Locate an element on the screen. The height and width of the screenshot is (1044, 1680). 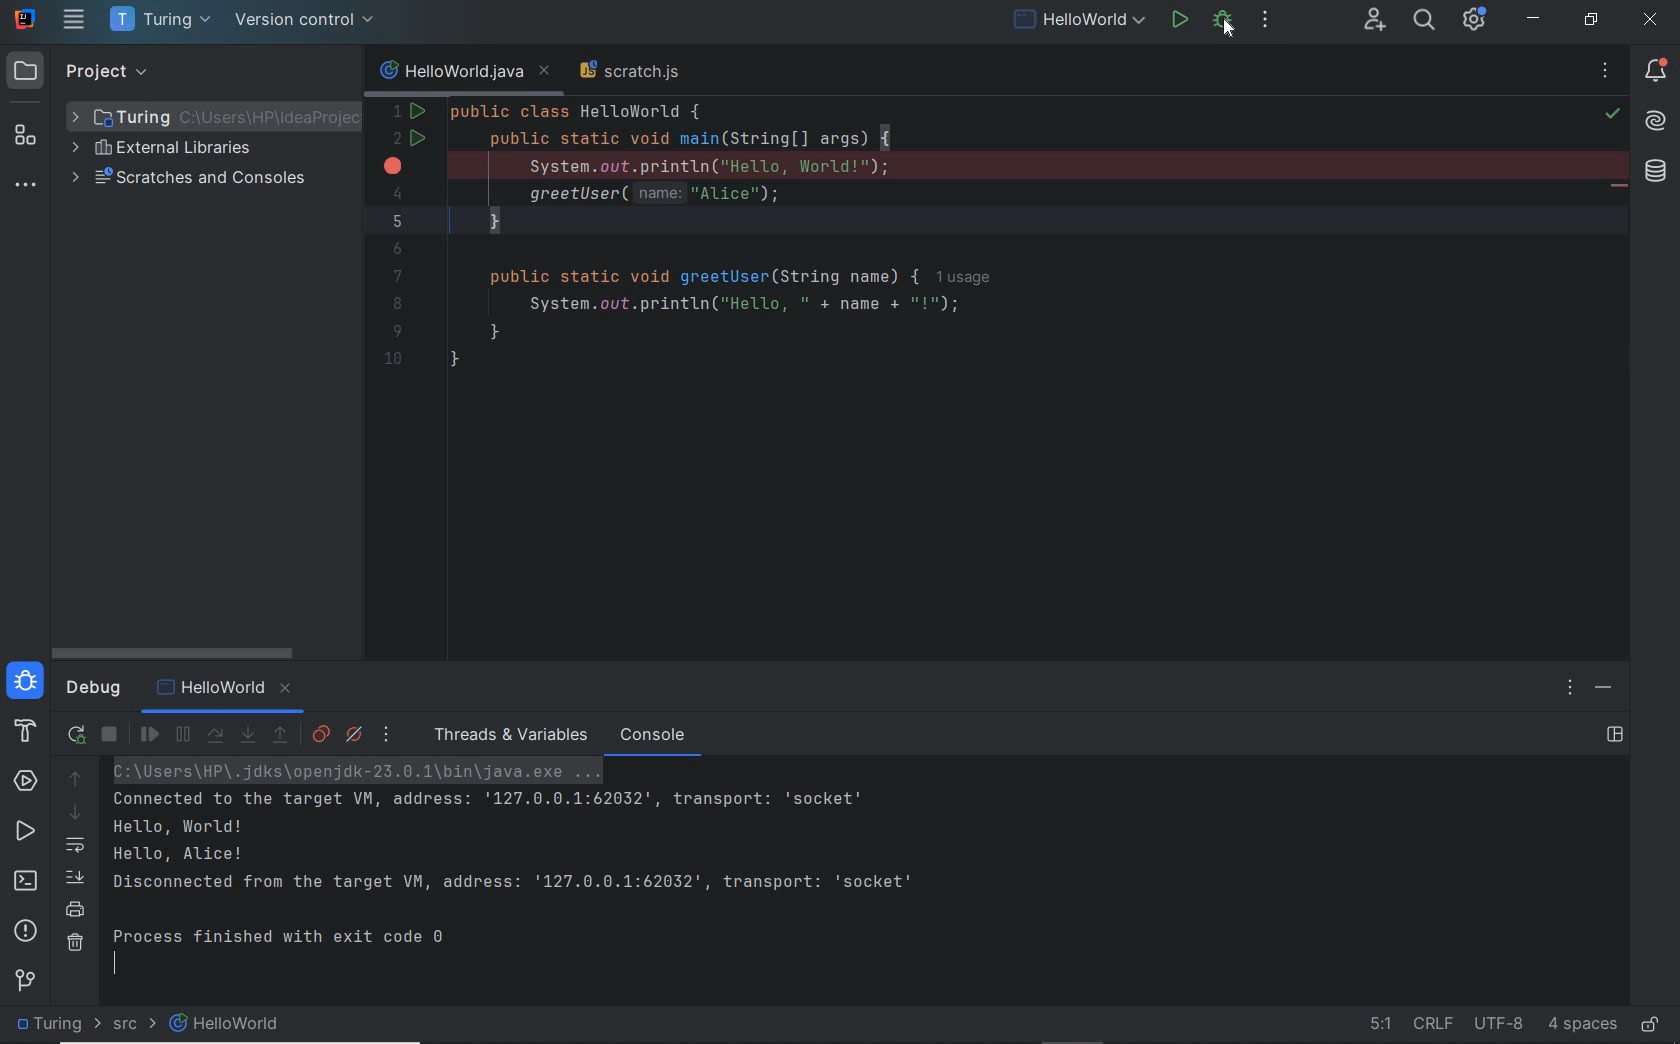
notifications is located at coordinates (1657, 70).